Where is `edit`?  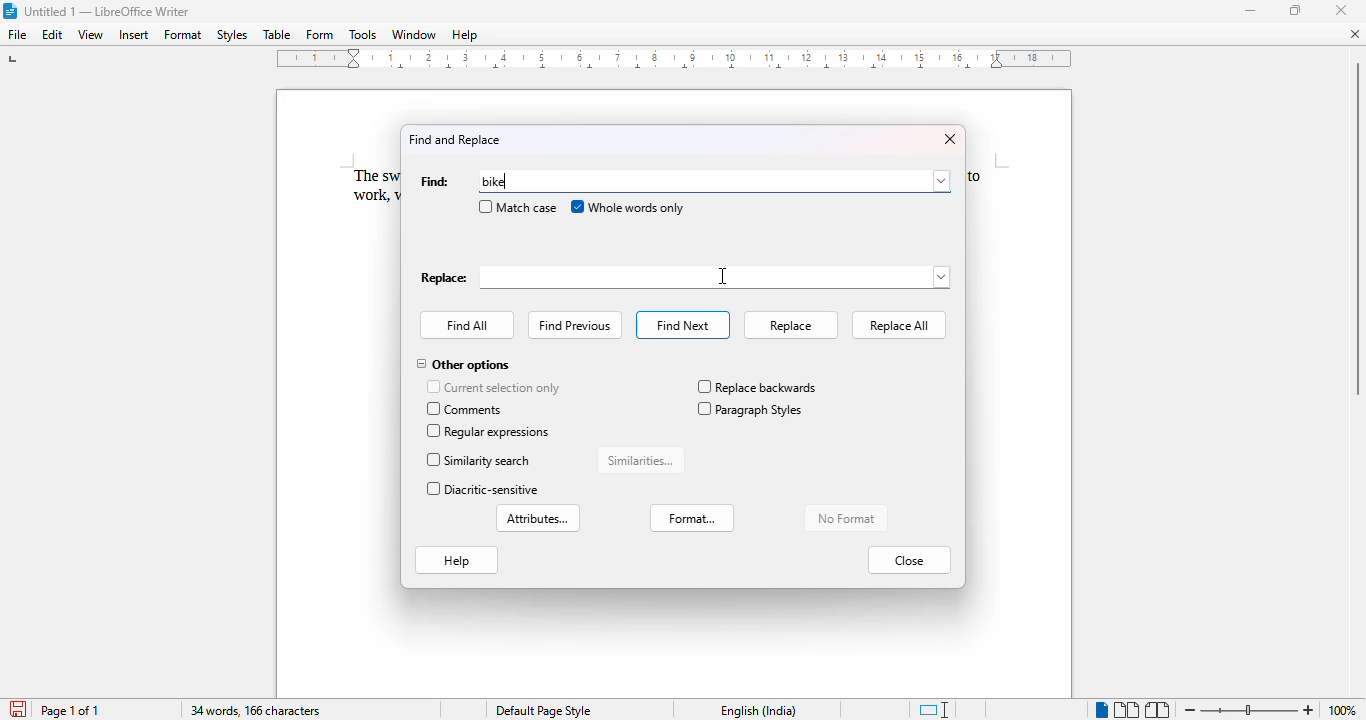 edit is located at coordinates (53, 34).